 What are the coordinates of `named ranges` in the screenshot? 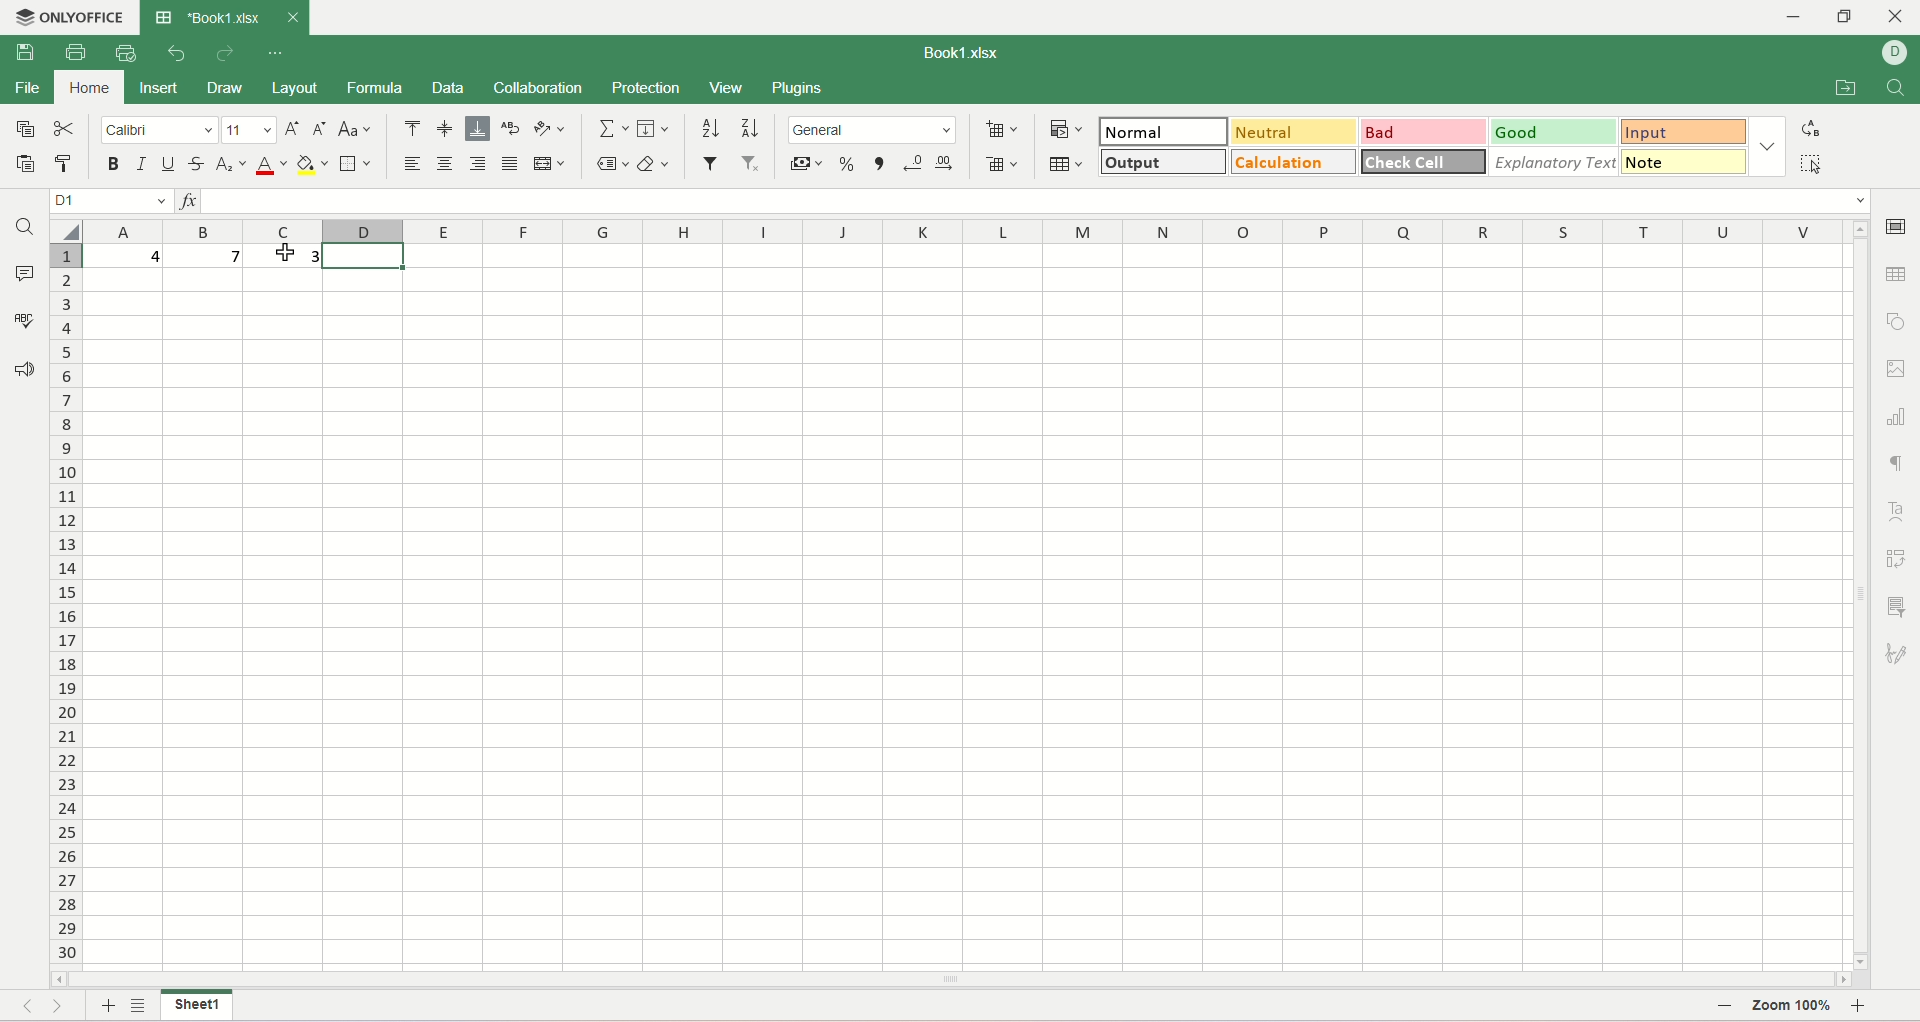 It's located at (610, 166).